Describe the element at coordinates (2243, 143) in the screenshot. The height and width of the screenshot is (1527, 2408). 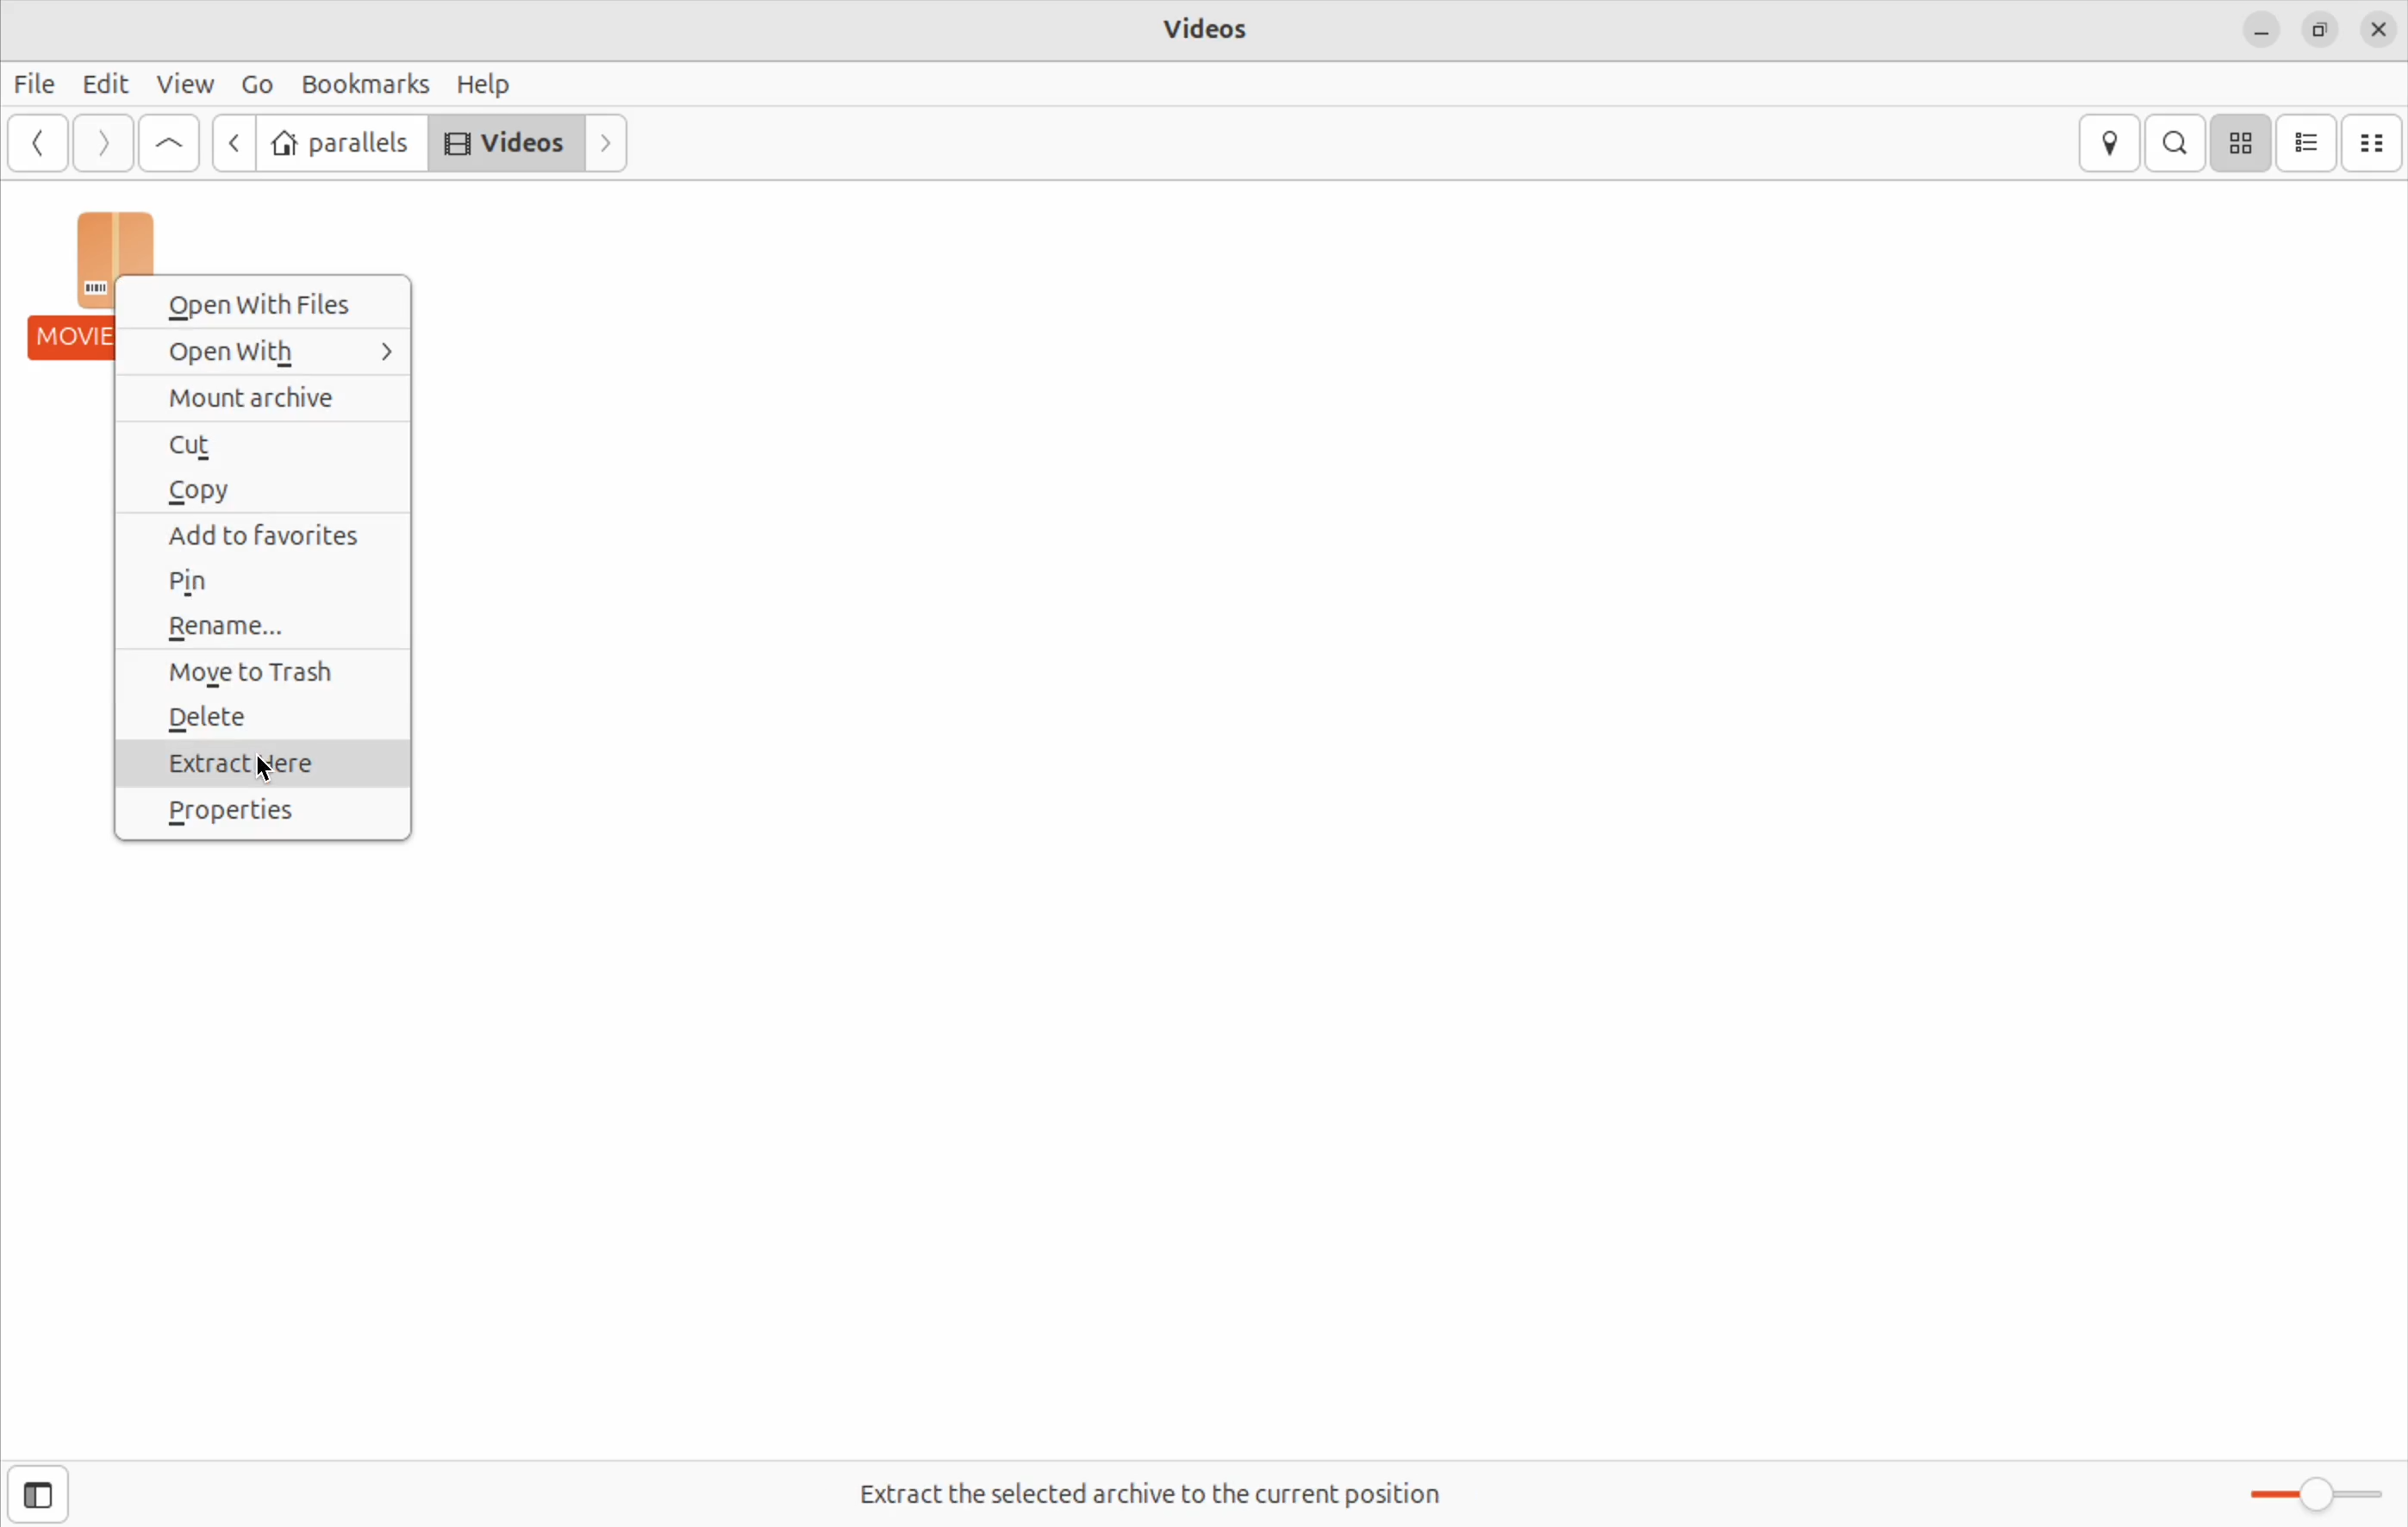
I see `icon view` at that location.